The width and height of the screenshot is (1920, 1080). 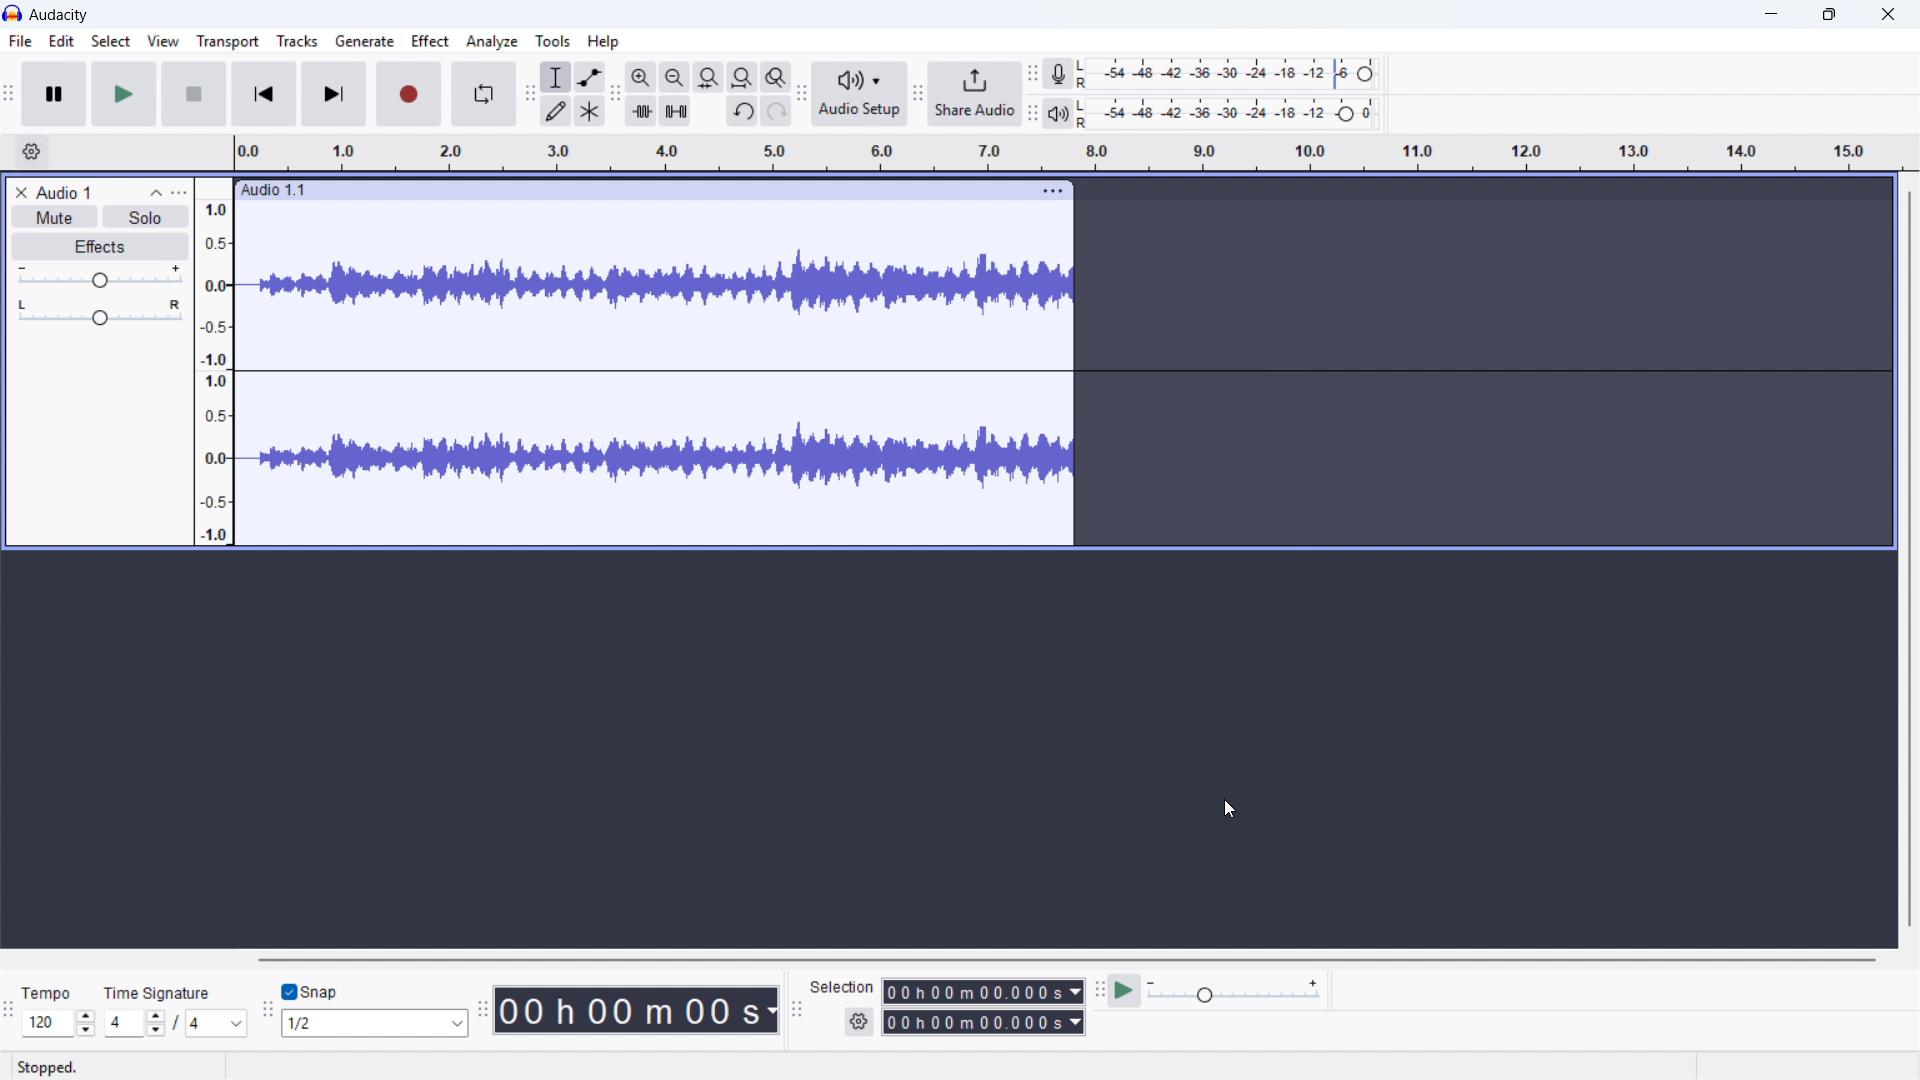 I want to click on Pause, so click(x=54, y=93).